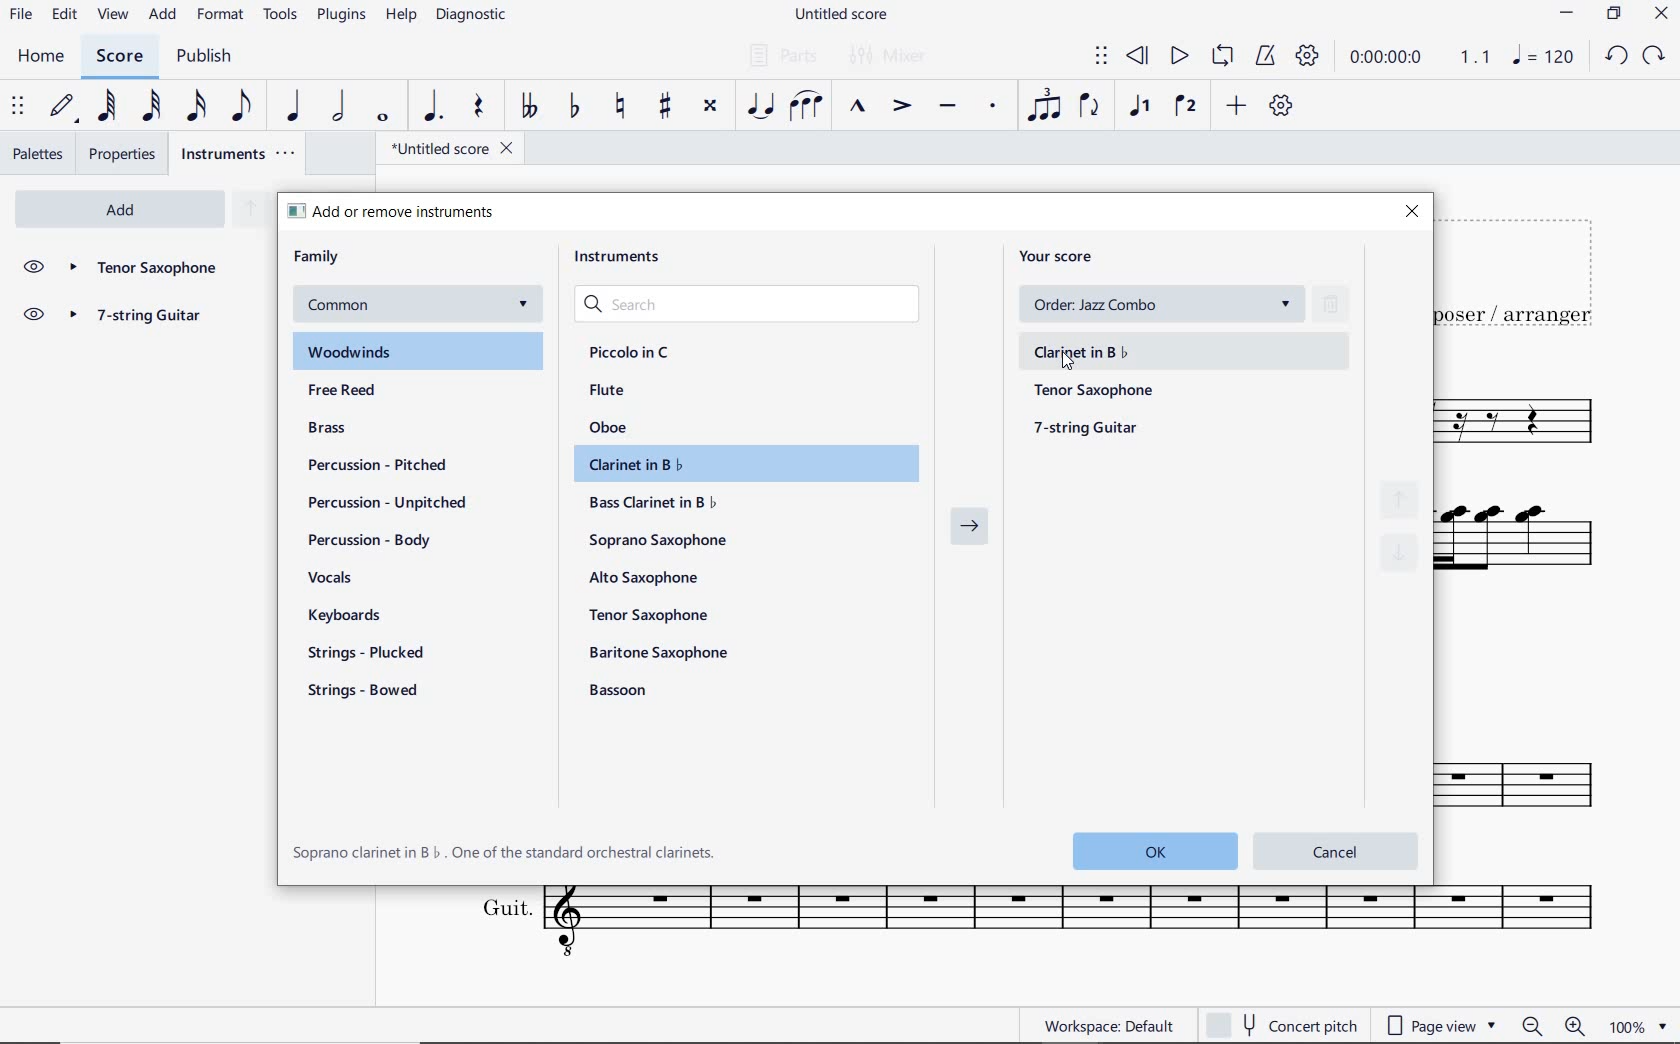  Describe the element at coordinates (857, 107) in the screenshot. I see `MARCATO` at that location.